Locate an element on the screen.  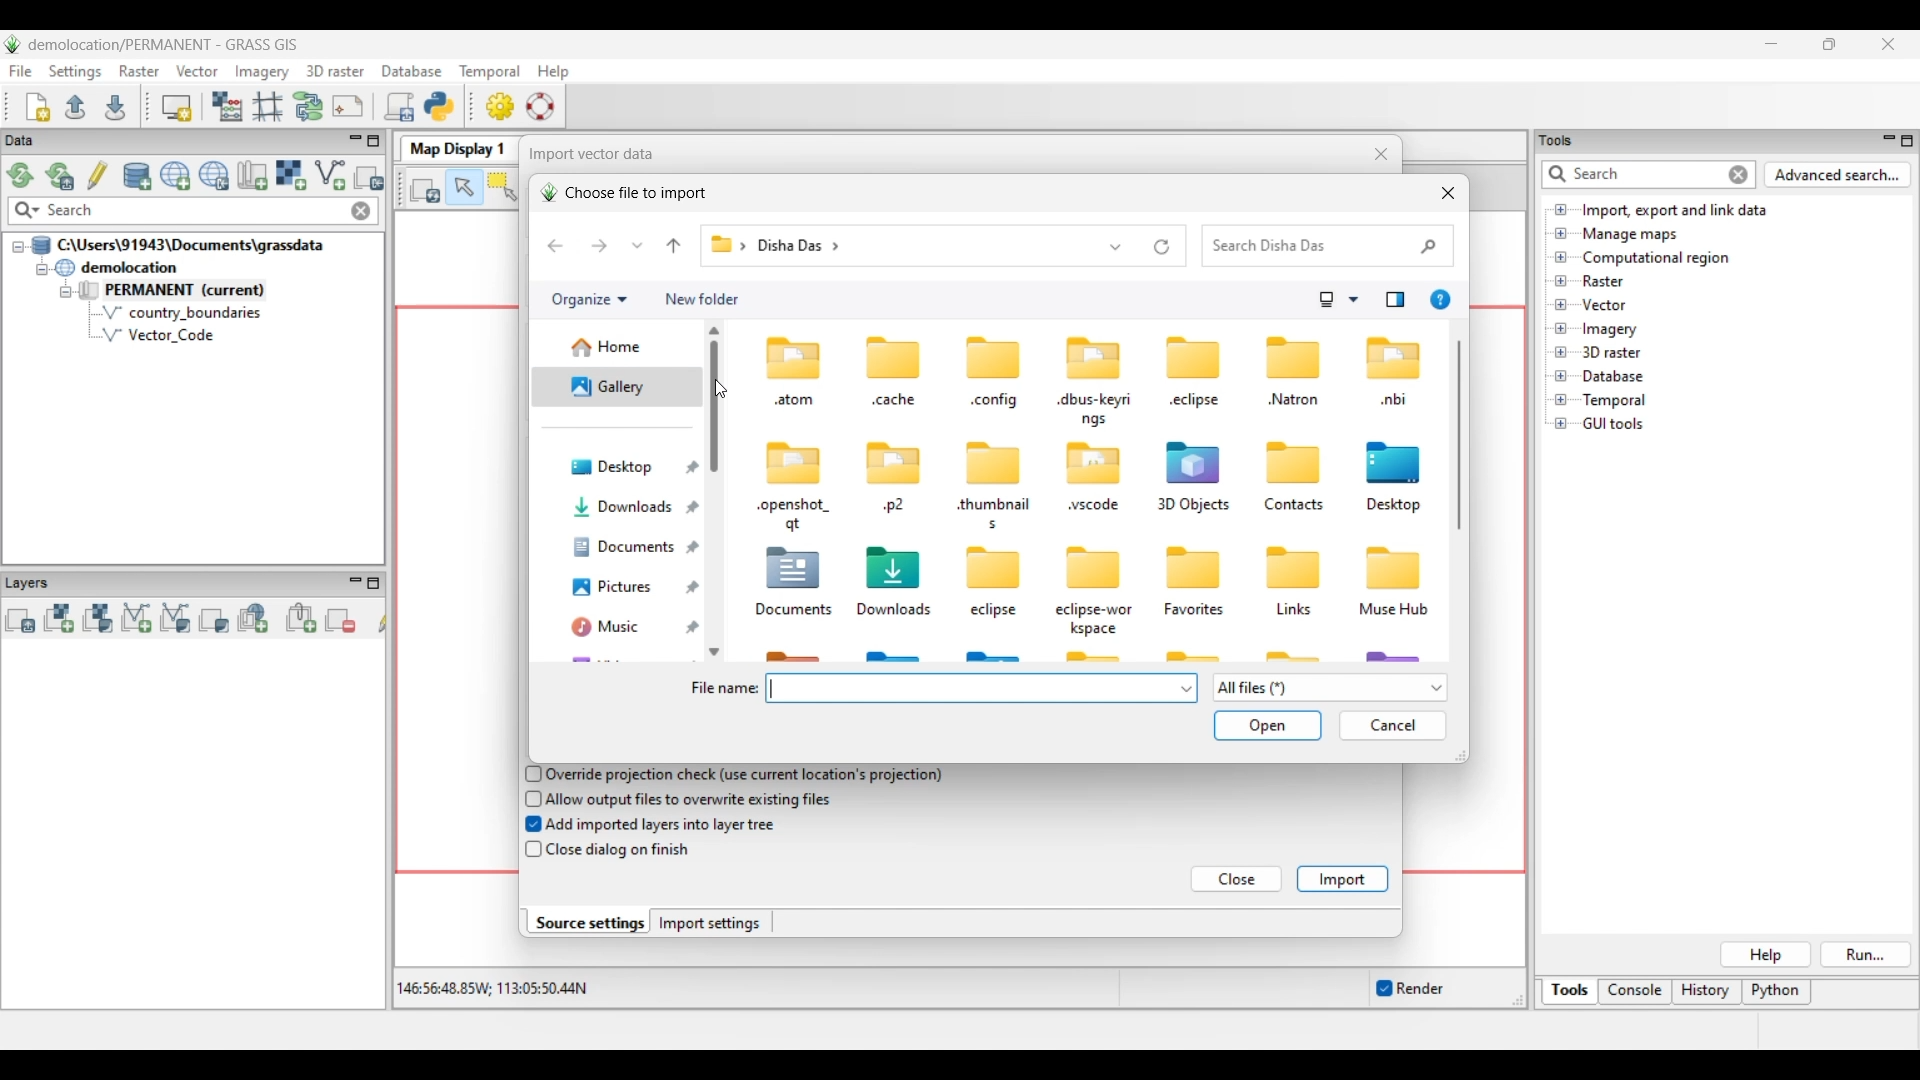
disha das is located at coordinates (803, 245).